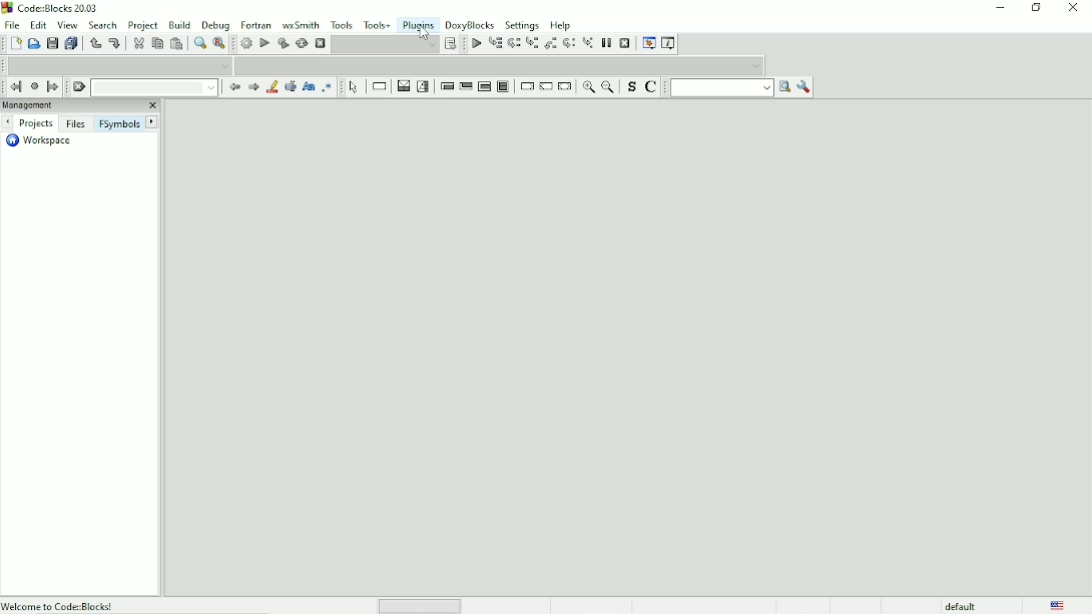 This screenshot has width=1092, height=614. Describe the element at coordinates (962, 605) in the screenshot. I see `default` at that location.